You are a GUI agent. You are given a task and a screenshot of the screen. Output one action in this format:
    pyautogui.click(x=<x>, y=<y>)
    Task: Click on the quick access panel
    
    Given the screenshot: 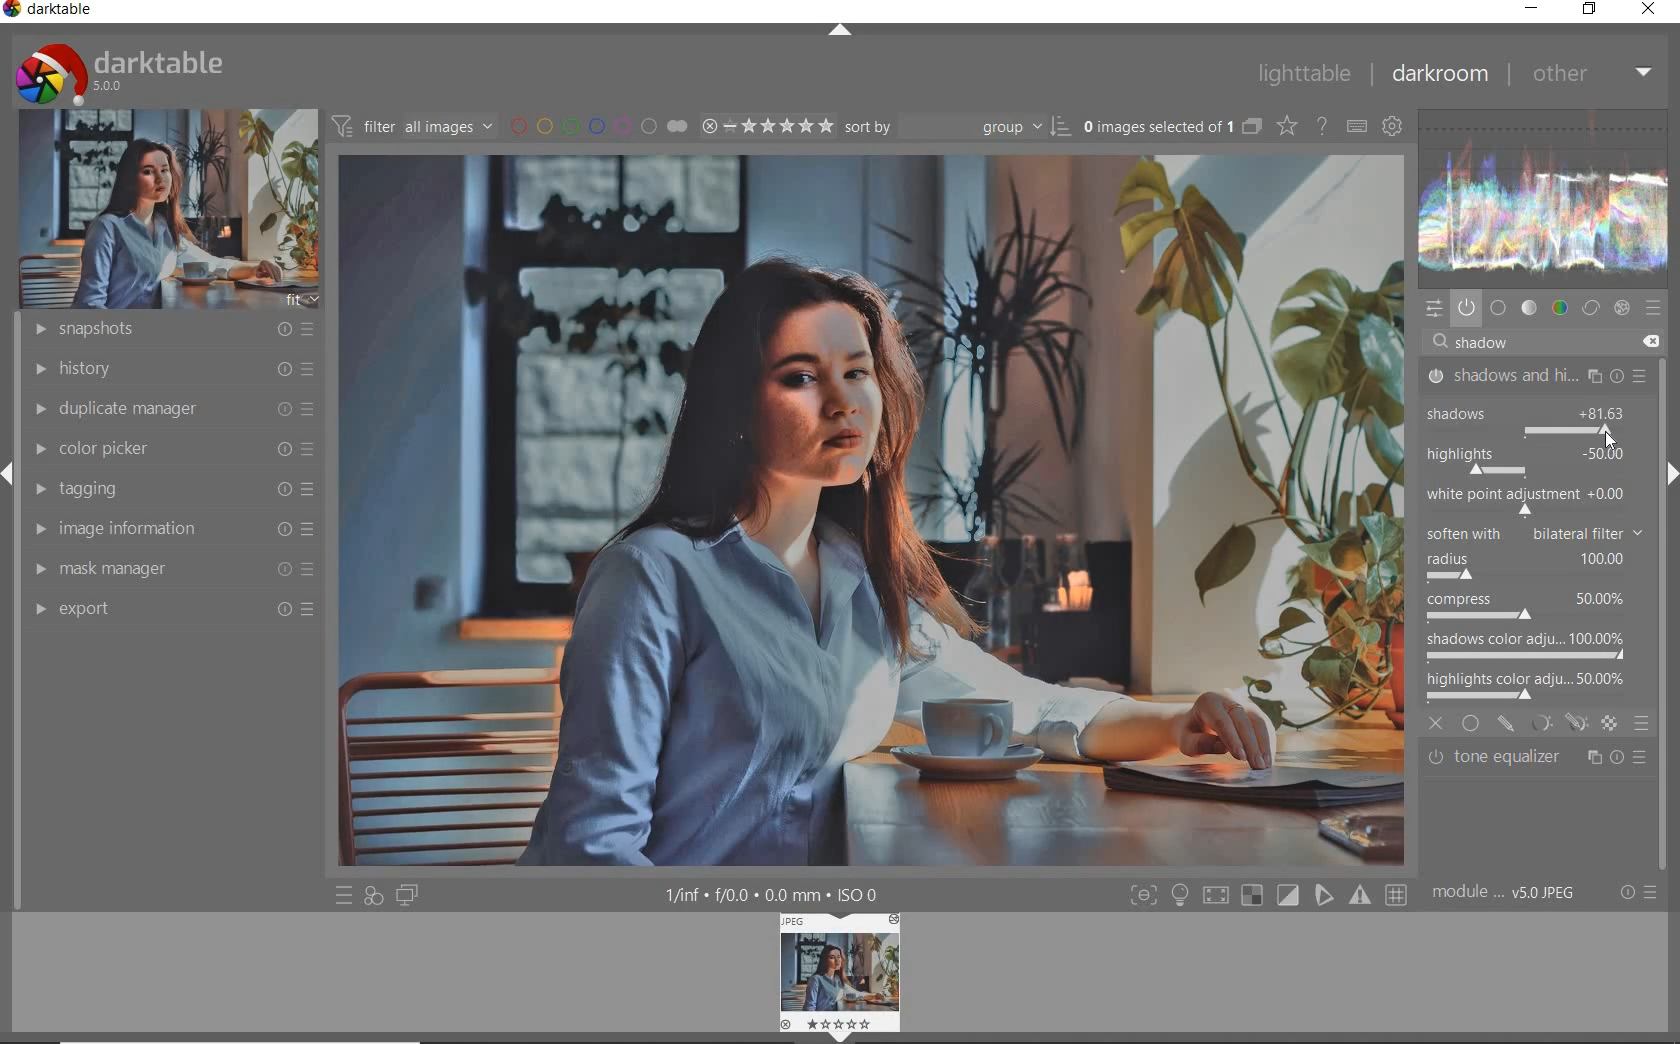 What is the action you would take?
    pyautogui.click(x=1436, y=310)
    